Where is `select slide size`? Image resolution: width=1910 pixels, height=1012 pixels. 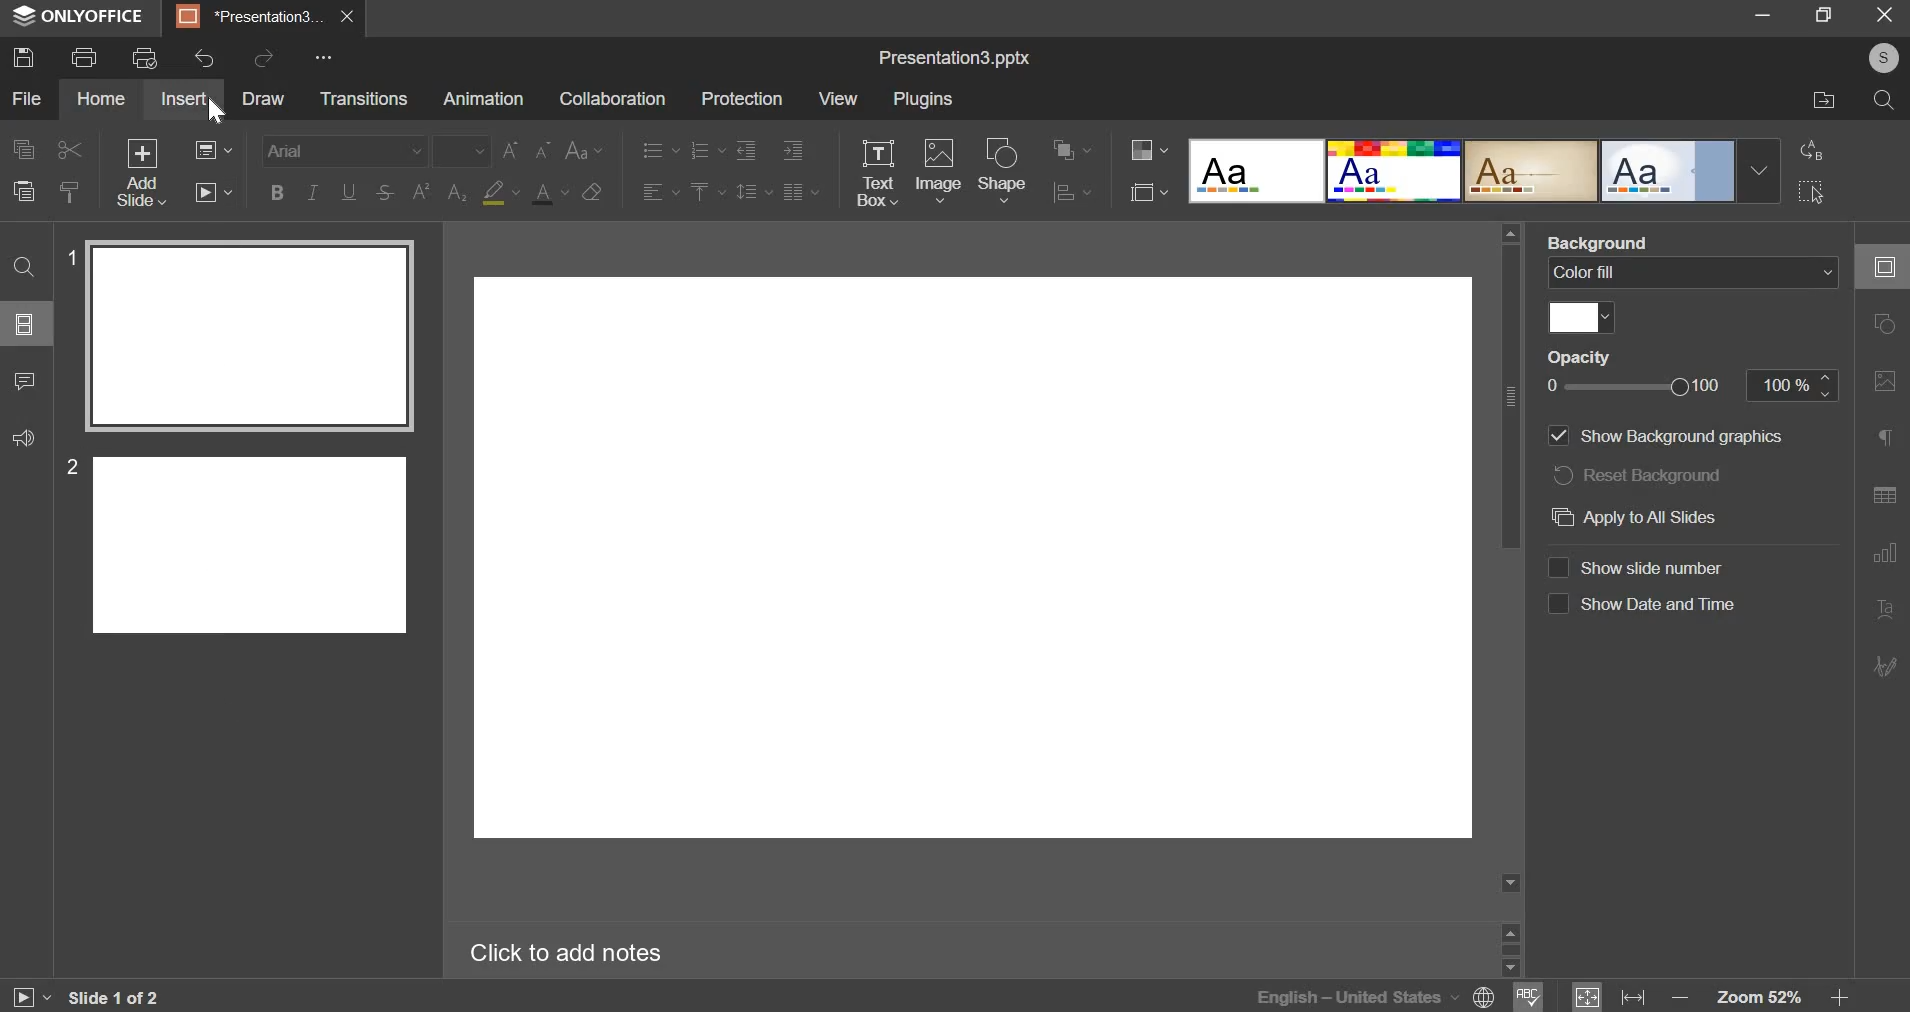 select slide size is located at coordinates (1149, 195).